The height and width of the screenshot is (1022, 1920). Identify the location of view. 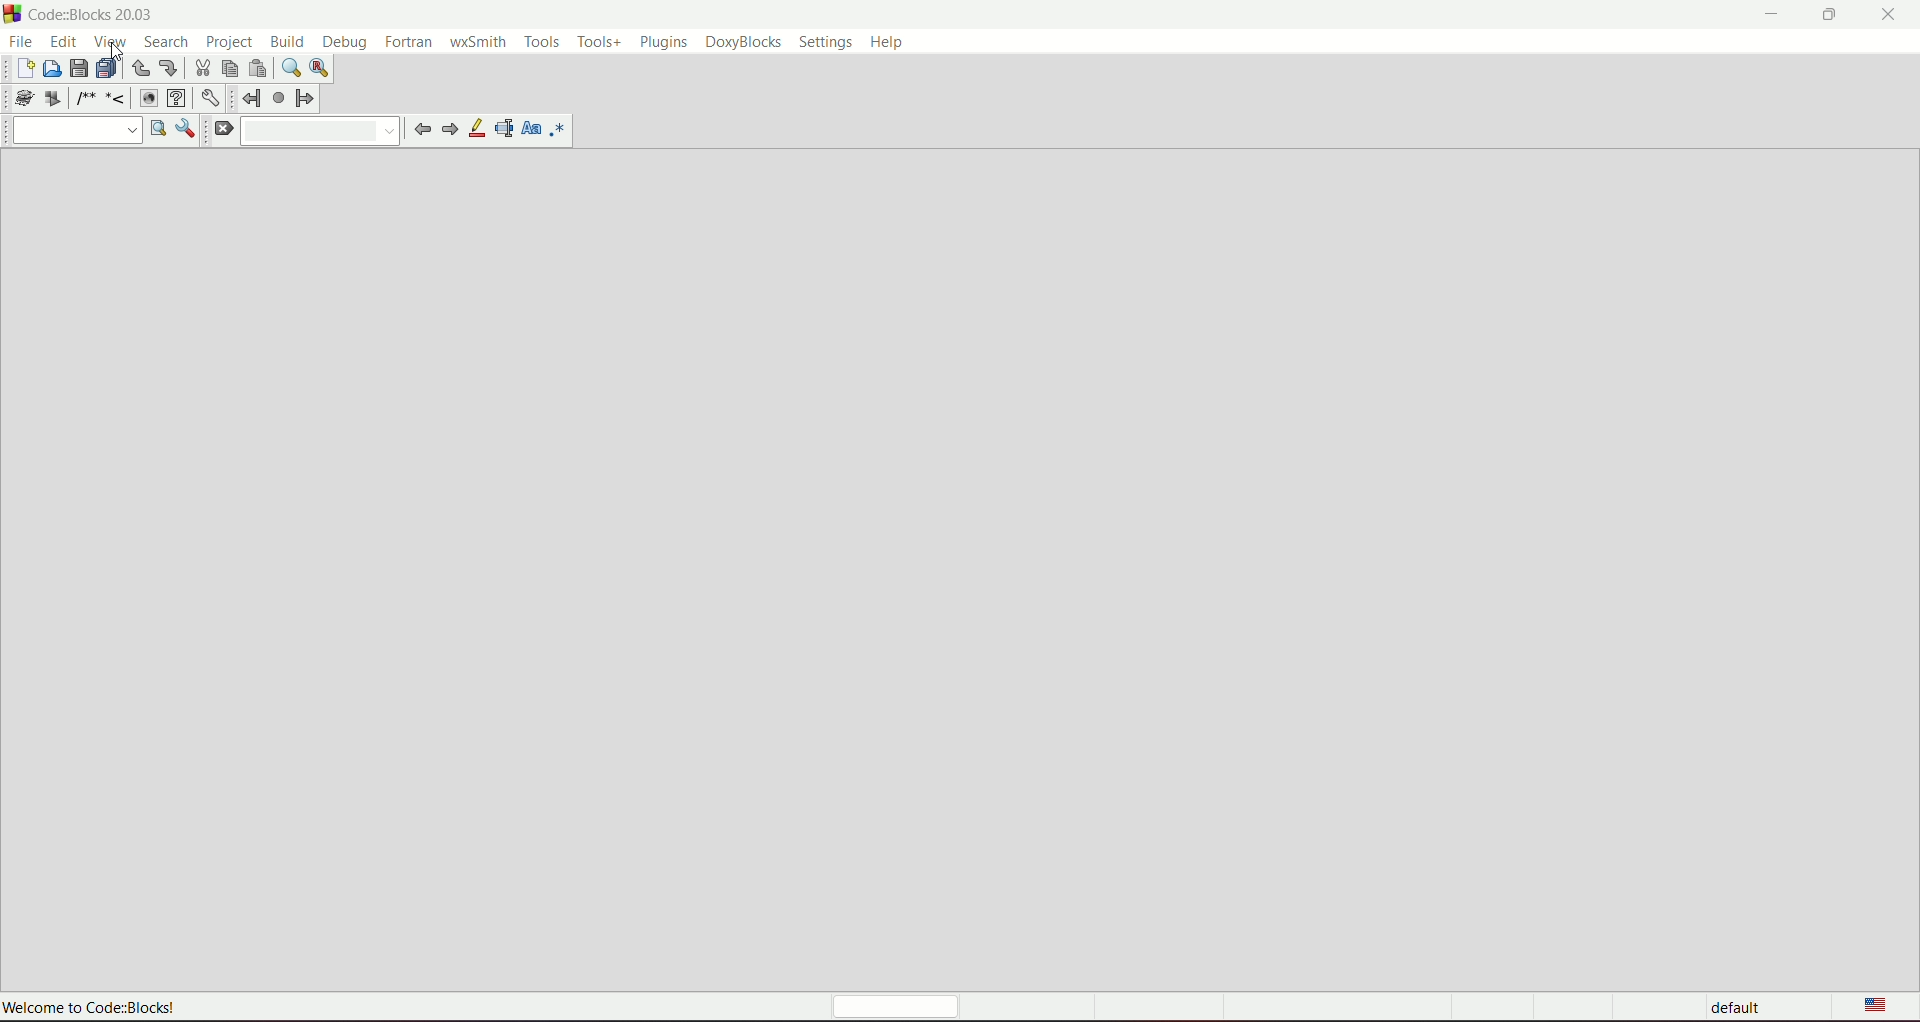
(107, 41).